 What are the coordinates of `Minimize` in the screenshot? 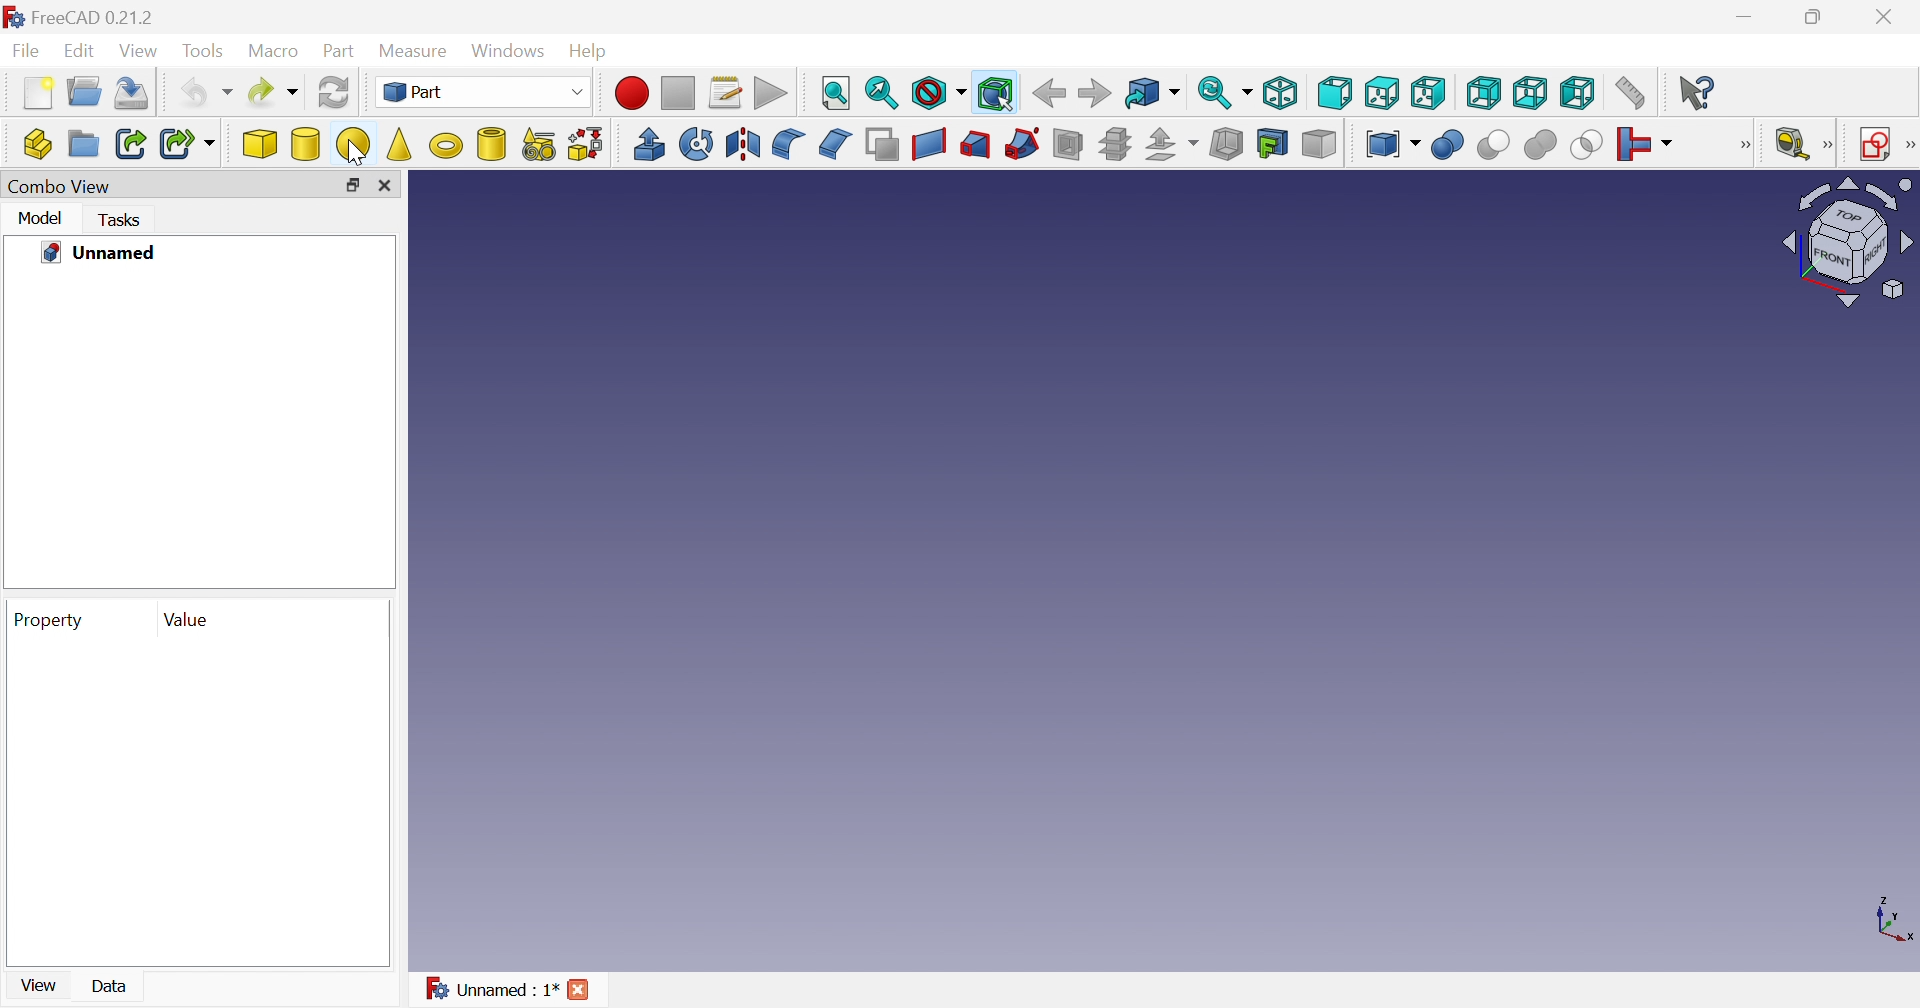 It's located at (1745, 18).